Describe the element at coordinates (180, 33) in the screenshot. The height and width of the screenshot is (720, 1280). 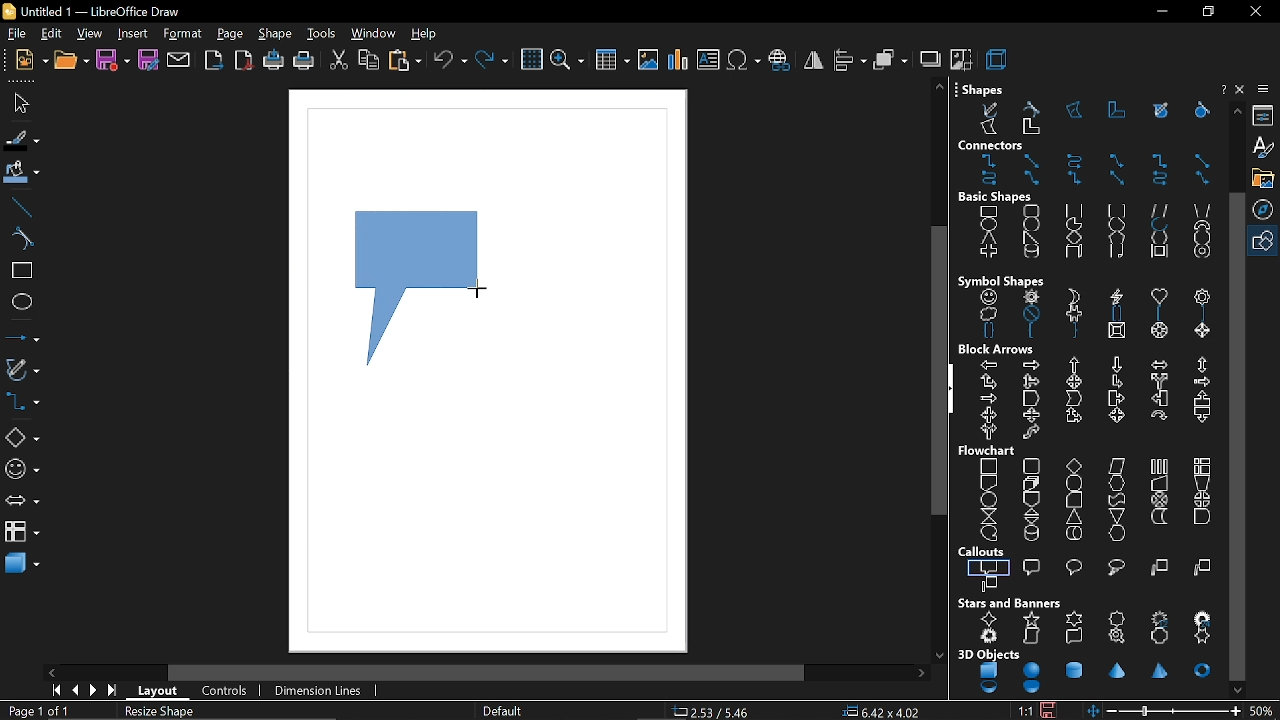
I see `format` at that location.